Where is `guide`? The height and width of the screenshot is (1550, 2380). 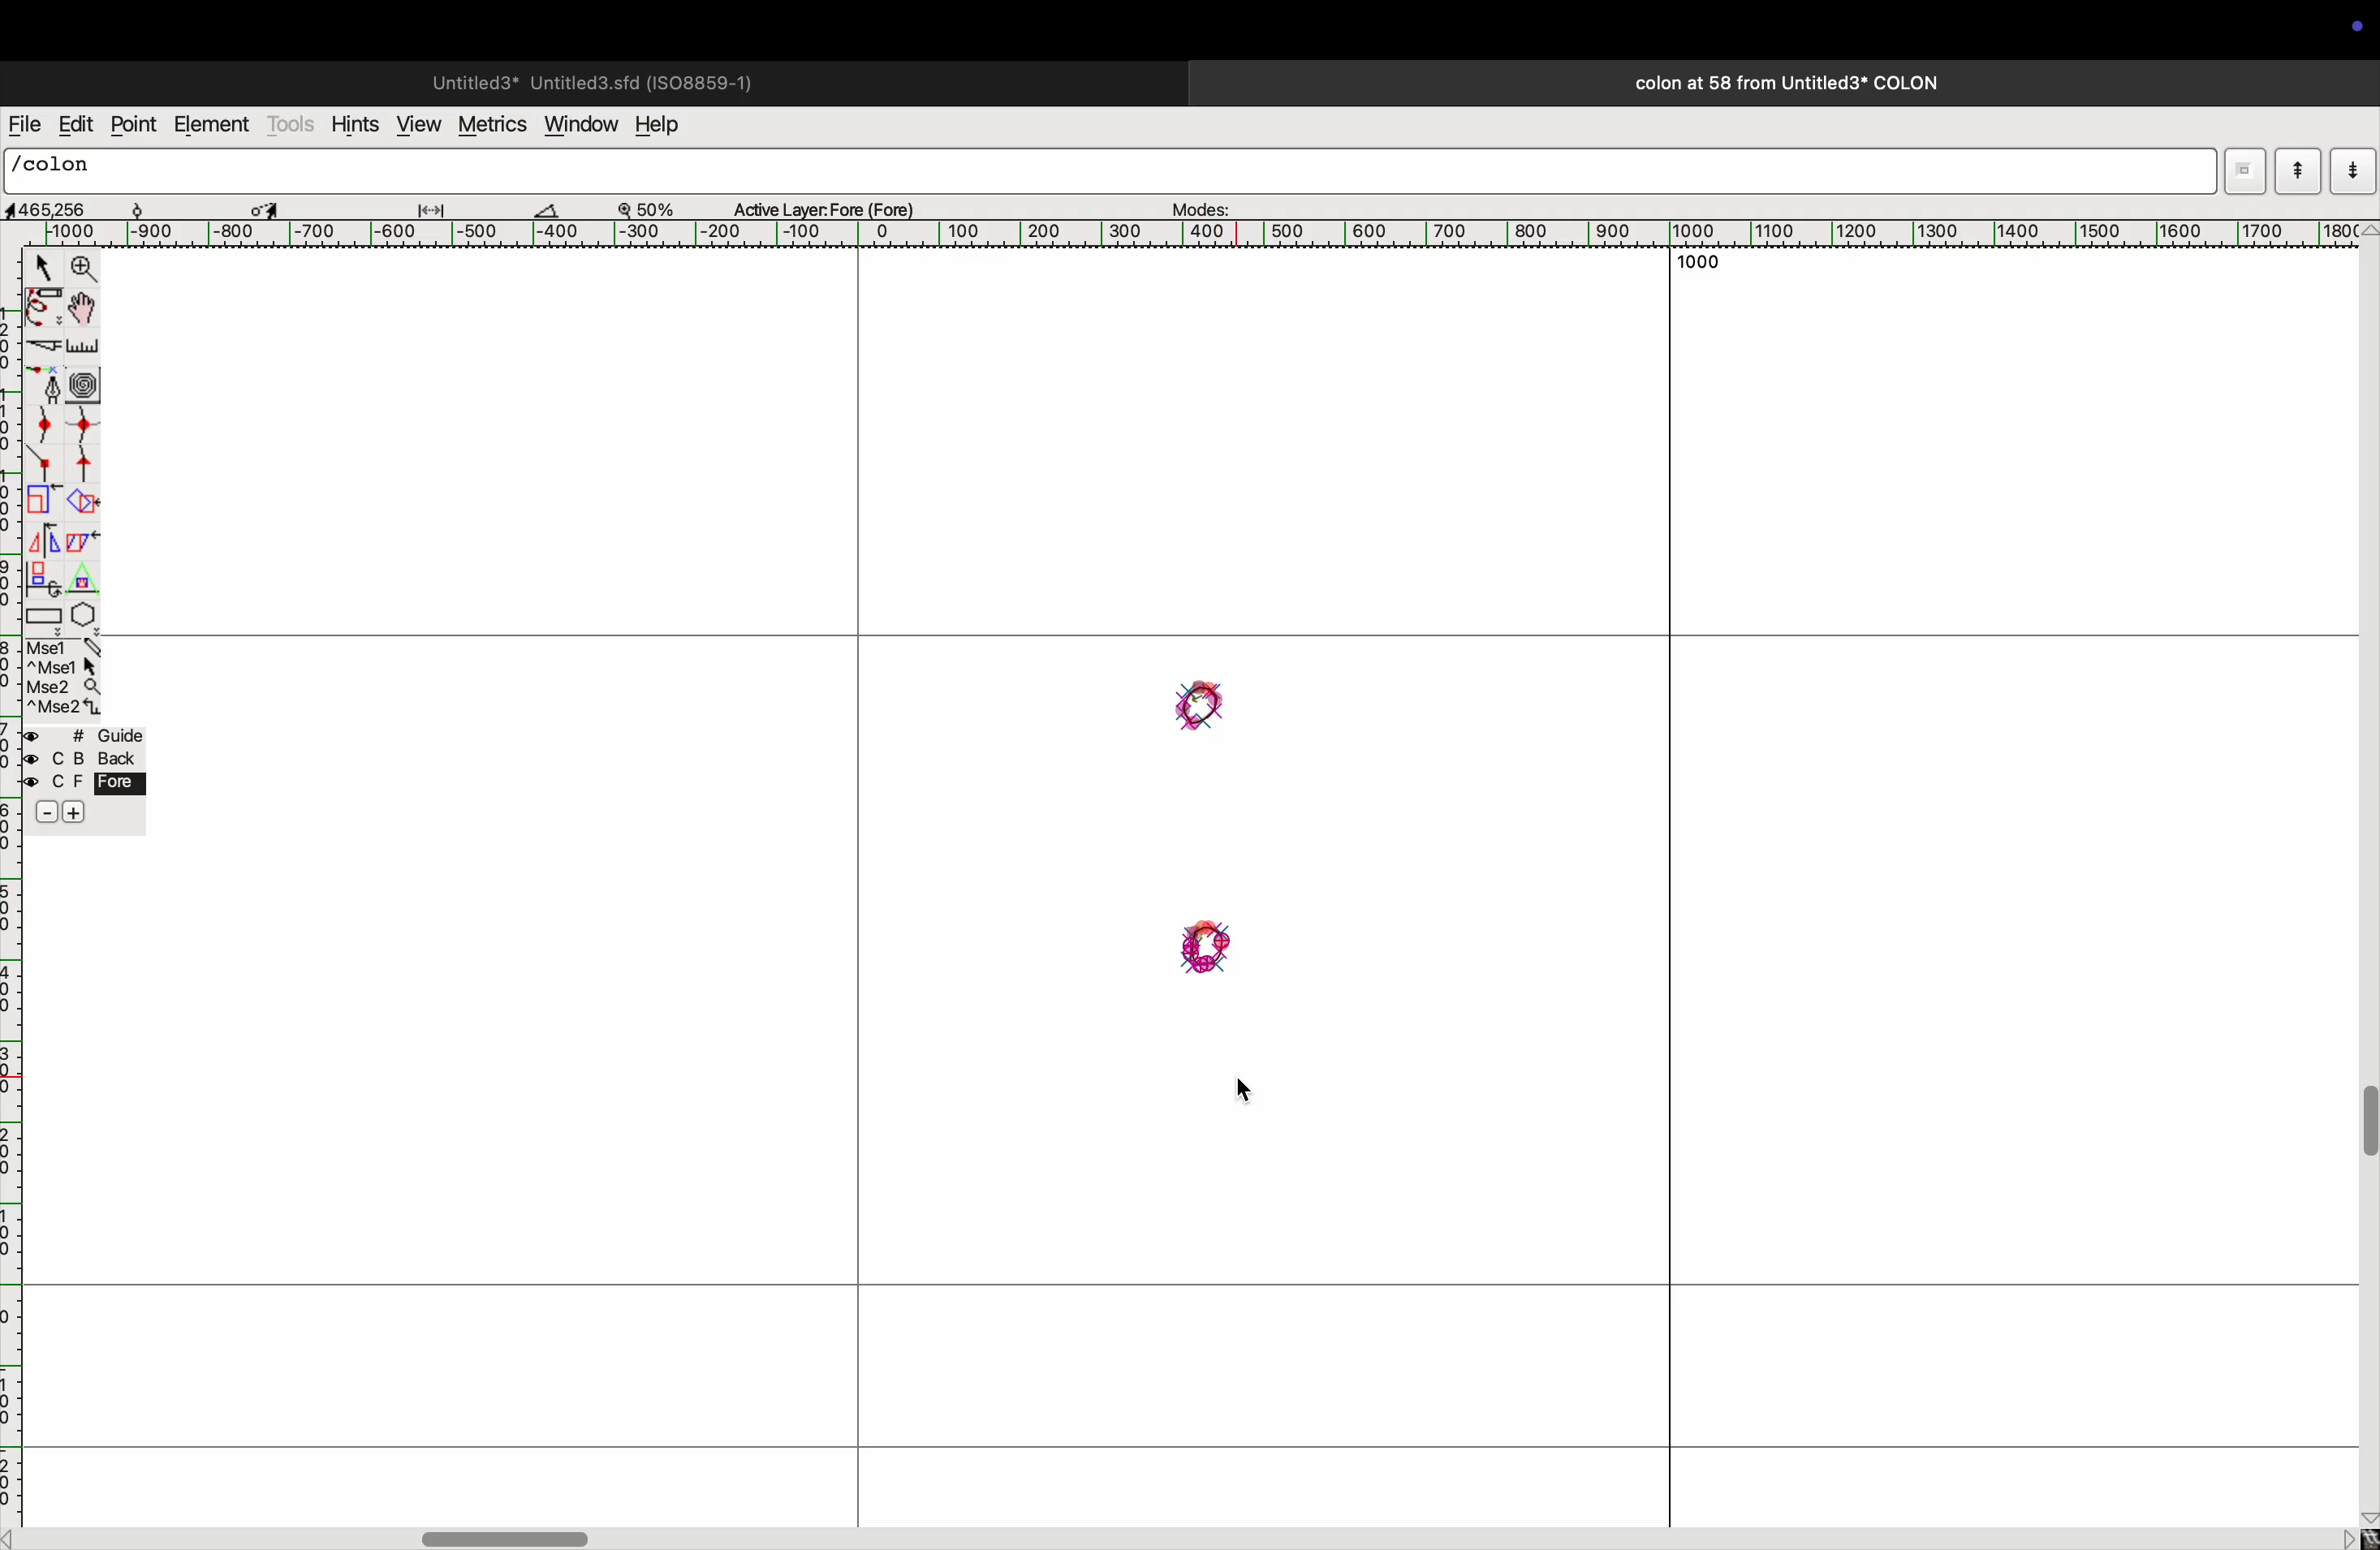 guide is located at coordinates (90, 779).